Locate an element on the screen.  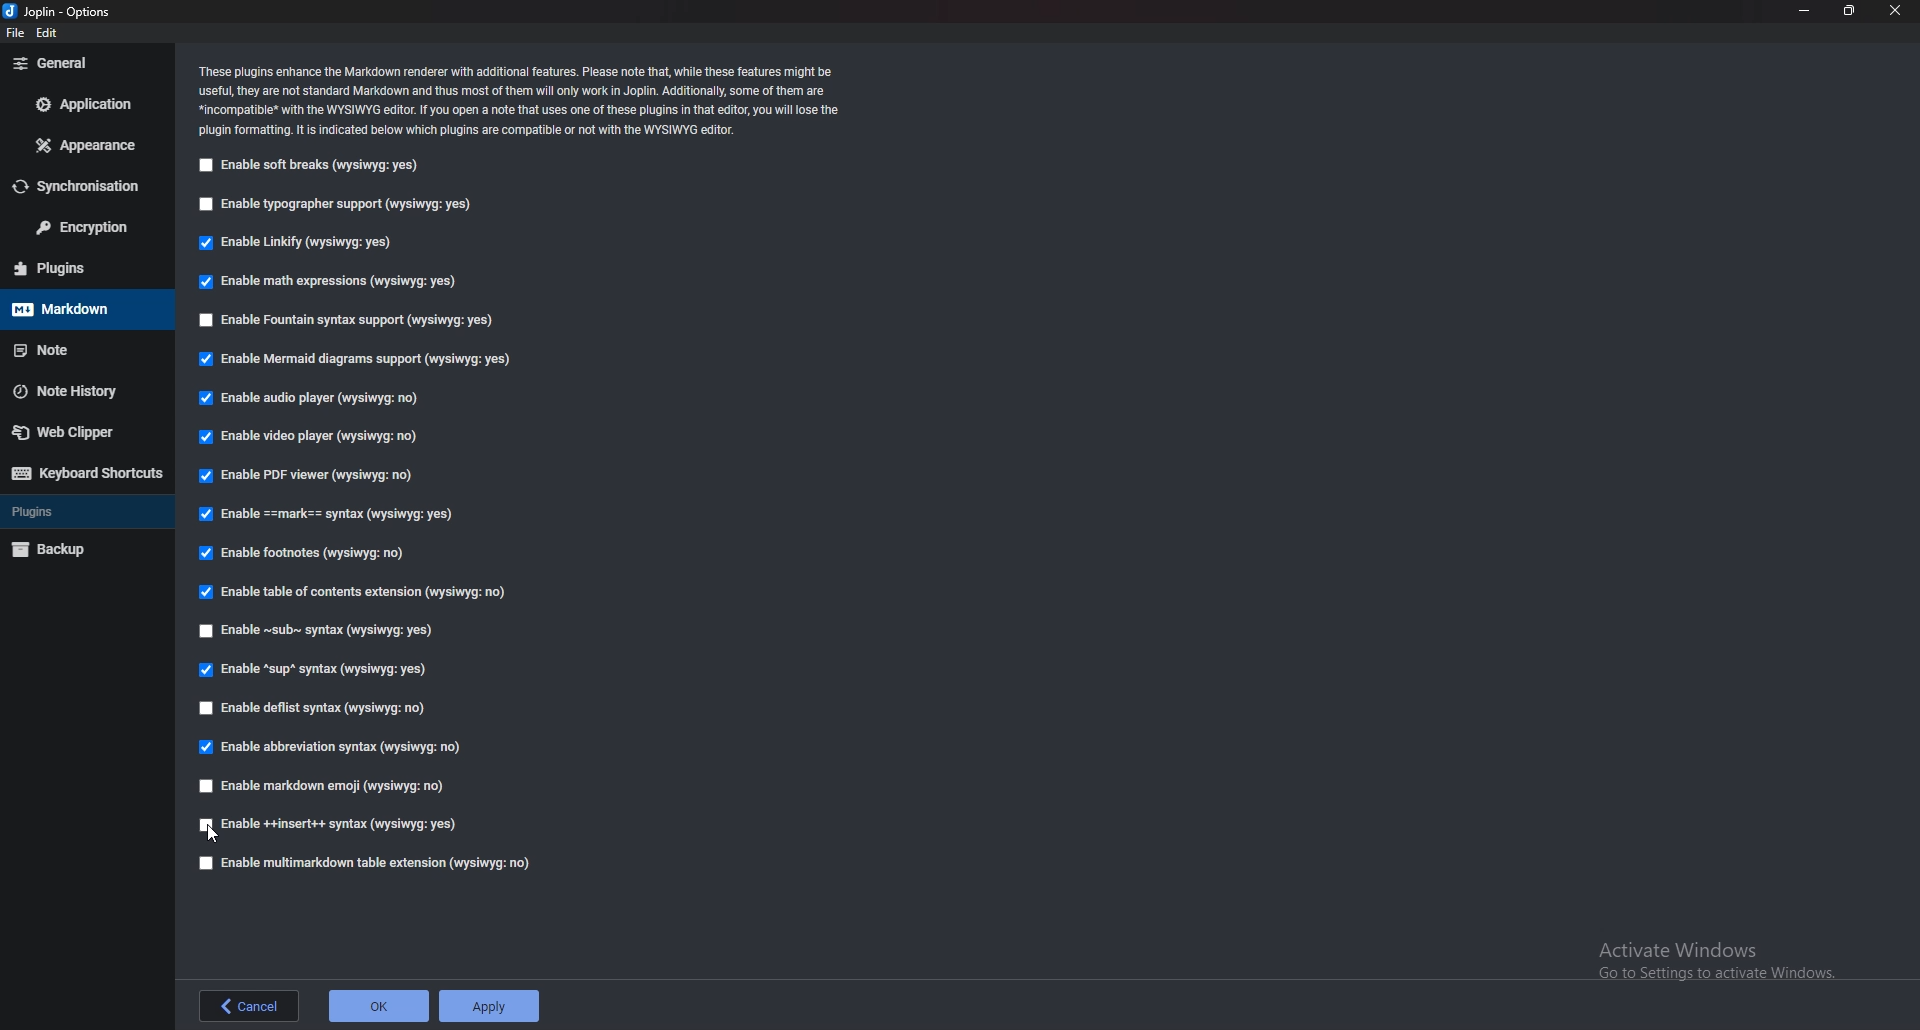
apply is located at coordinates (493, 1005).